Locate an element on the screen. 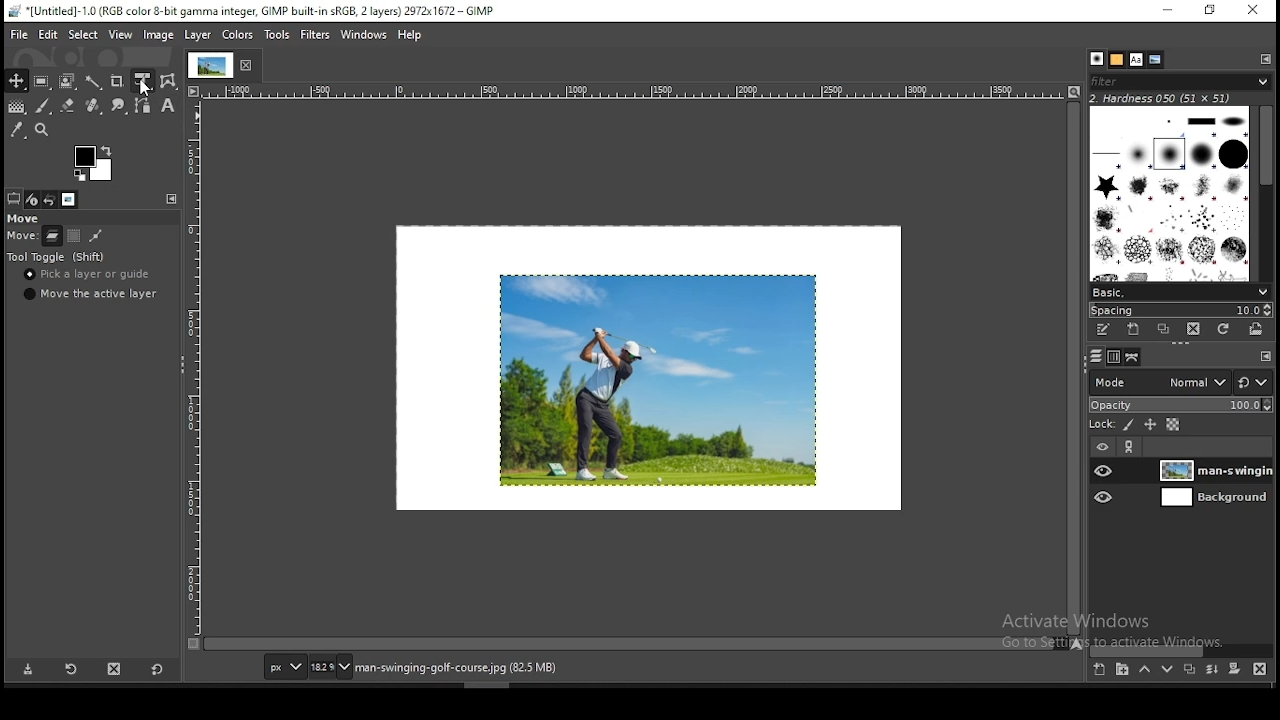 The width and height of the screenshot is (1280, 720). move layer on step down is located at coordinates (1165, 670).